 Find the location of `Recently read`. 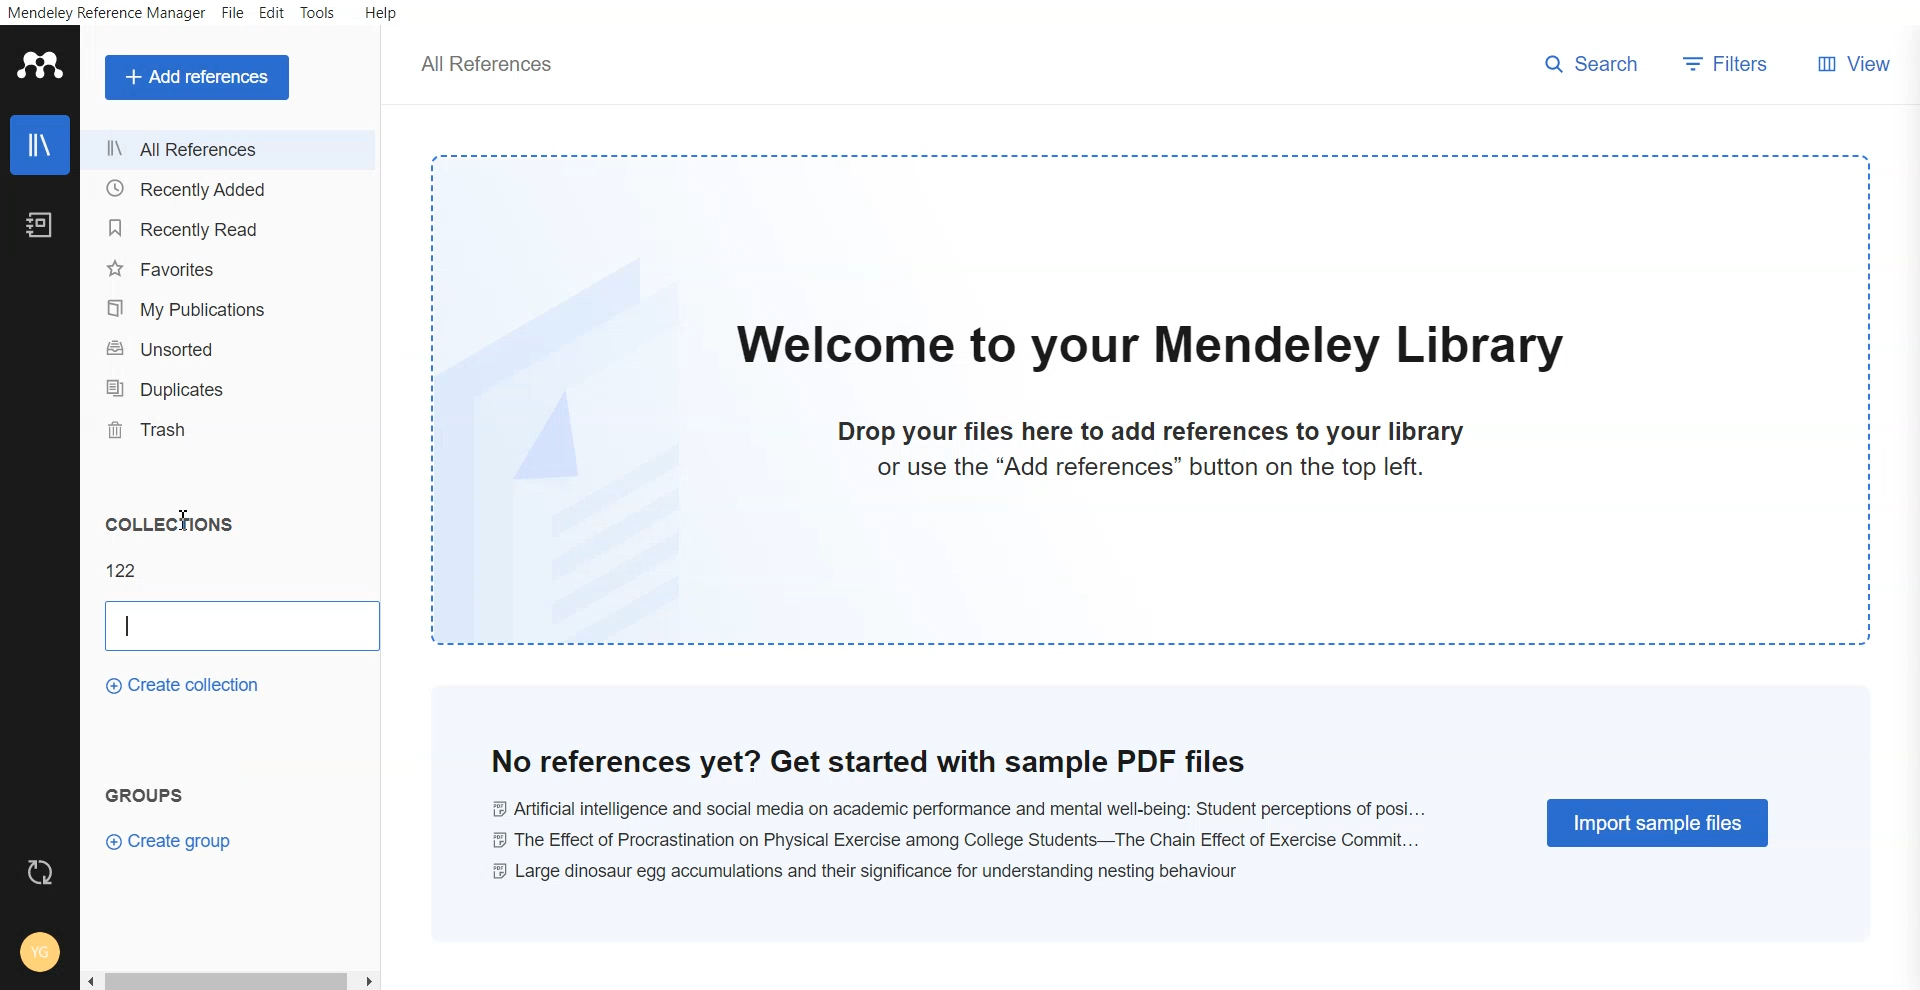

Recently read is located at coordinates (231, 226).